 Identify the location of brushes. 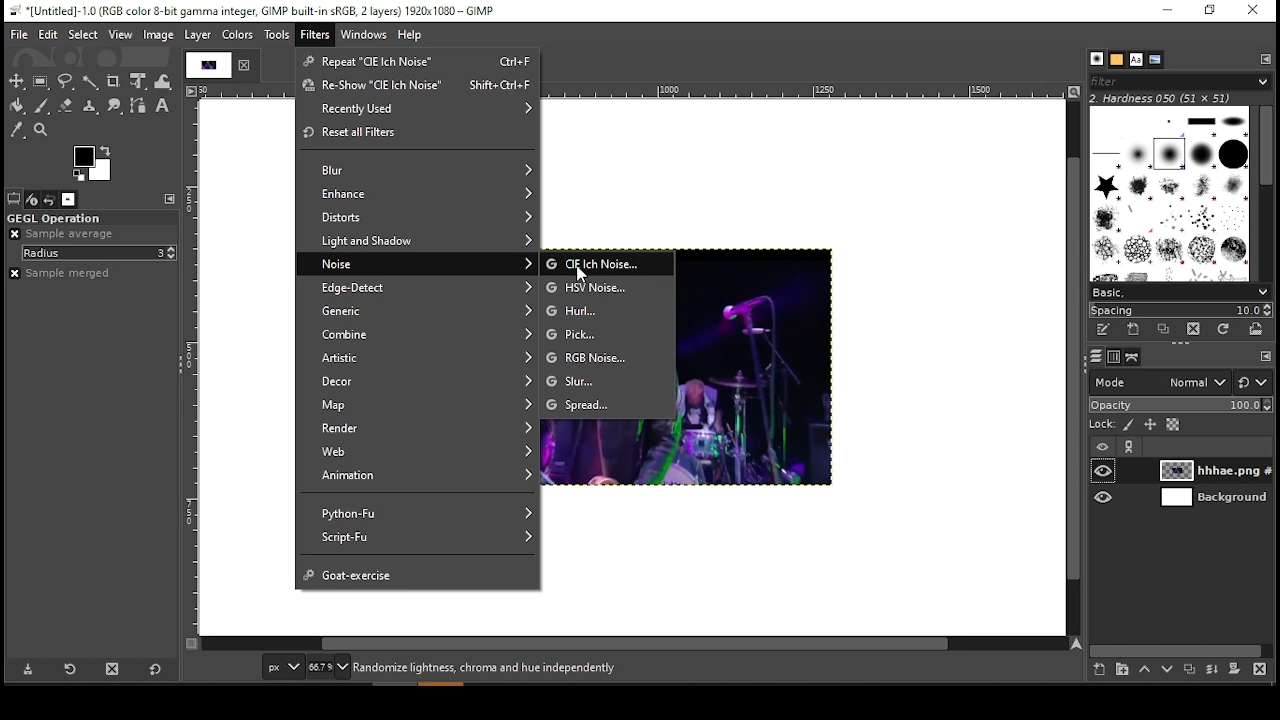
(1171, 194).